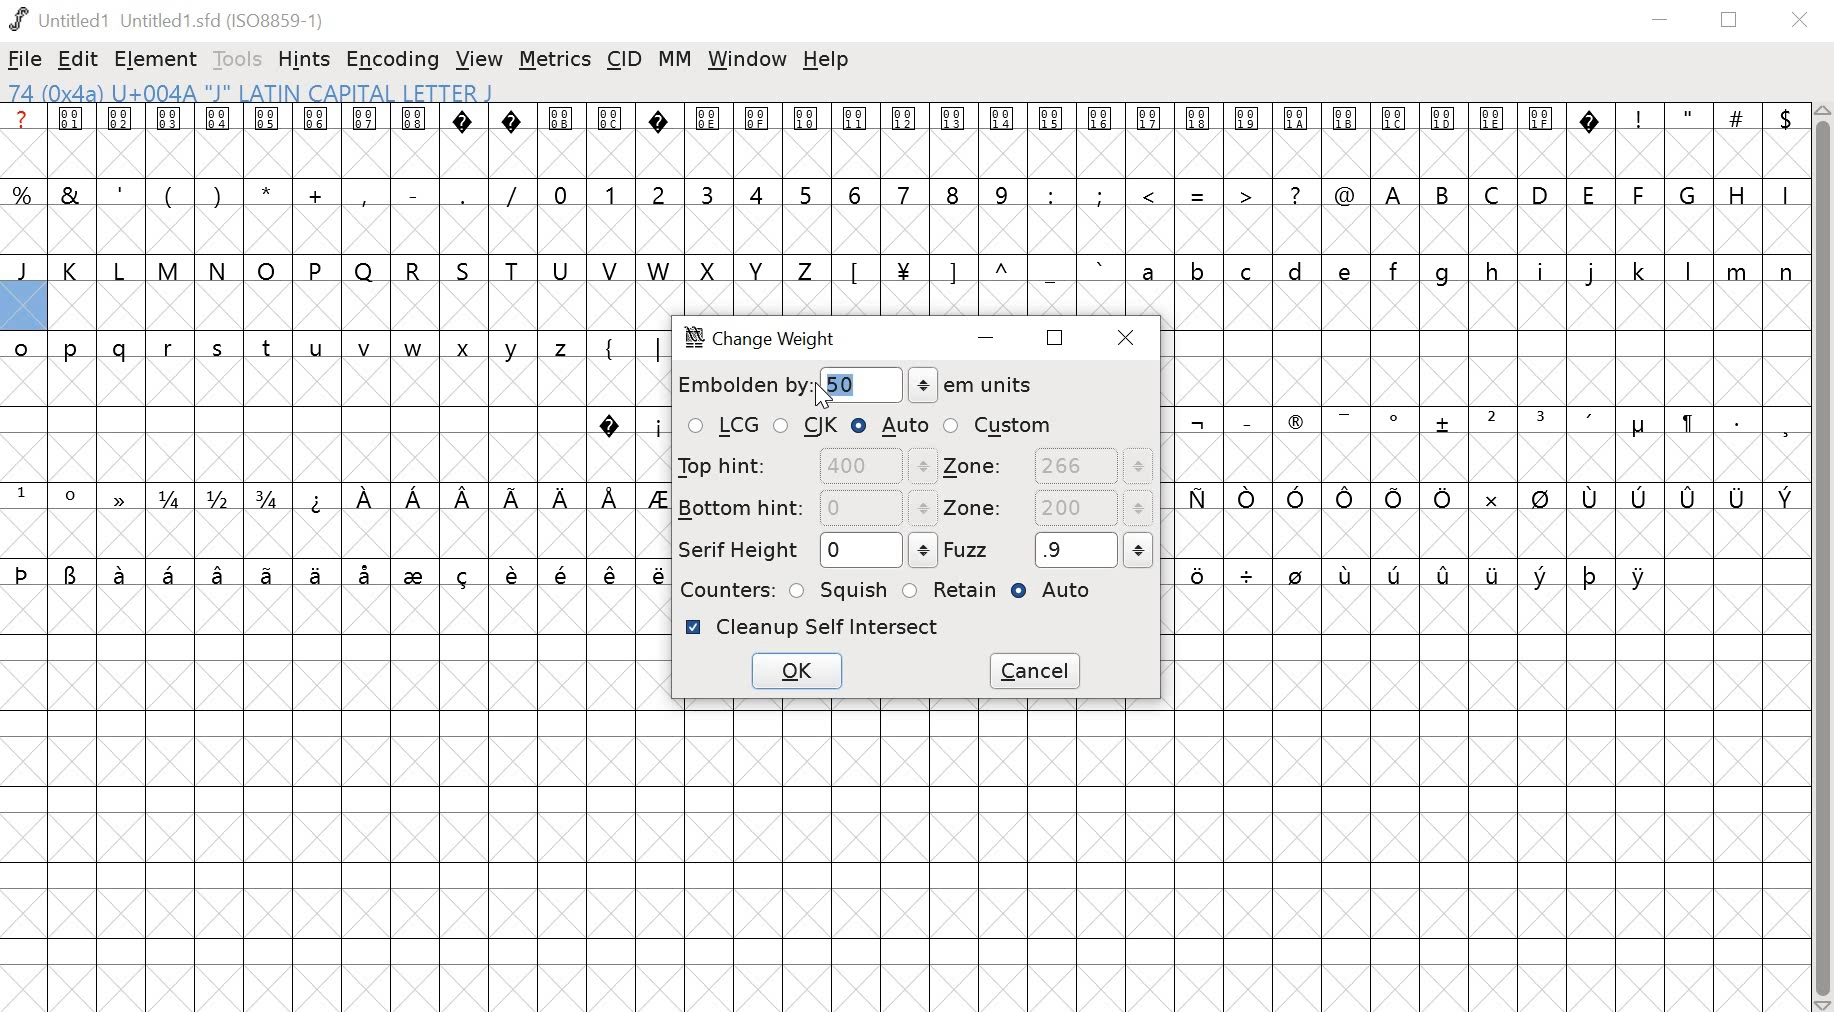 The height and width of the screenshot is (1012, 1834). Describe the element at coordinates (1823, 558) in the screenshot. I see `scrollbar` at that location.